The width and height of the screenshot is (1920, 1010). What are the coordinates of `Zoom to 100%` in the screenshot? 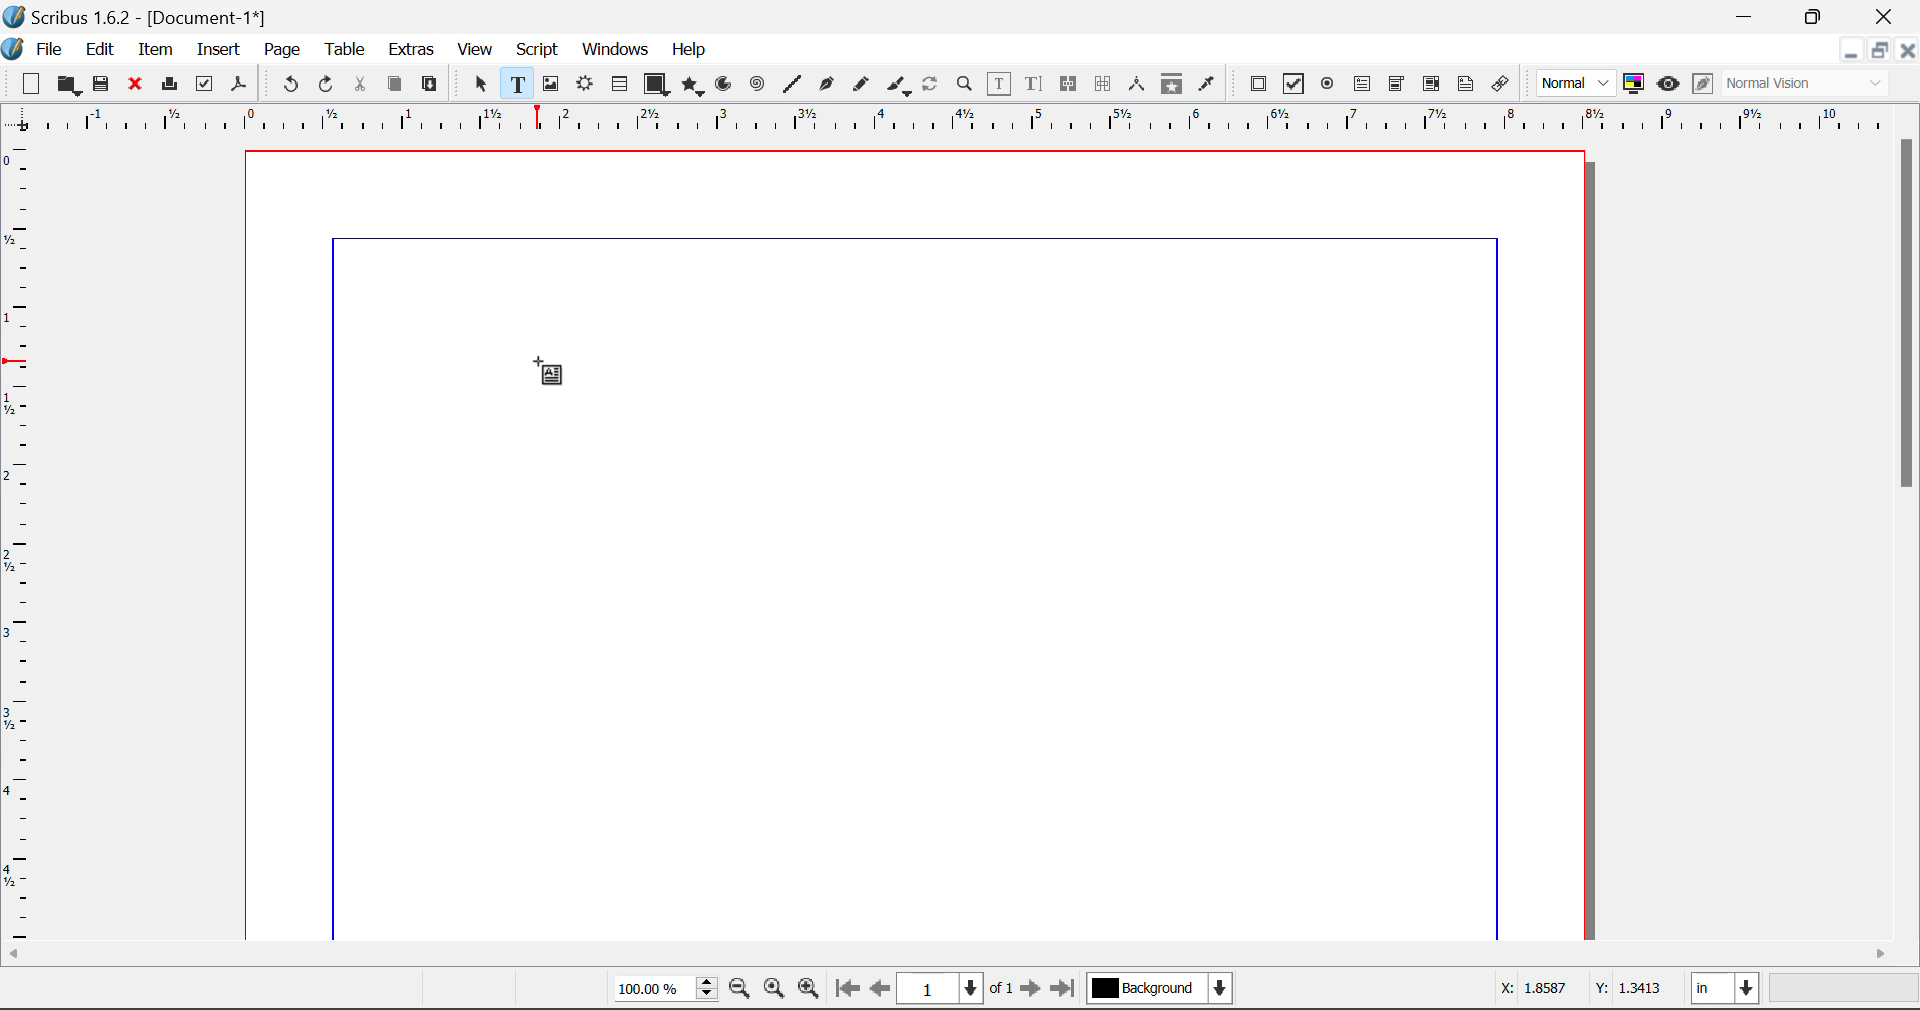 It's located at (774, 991).